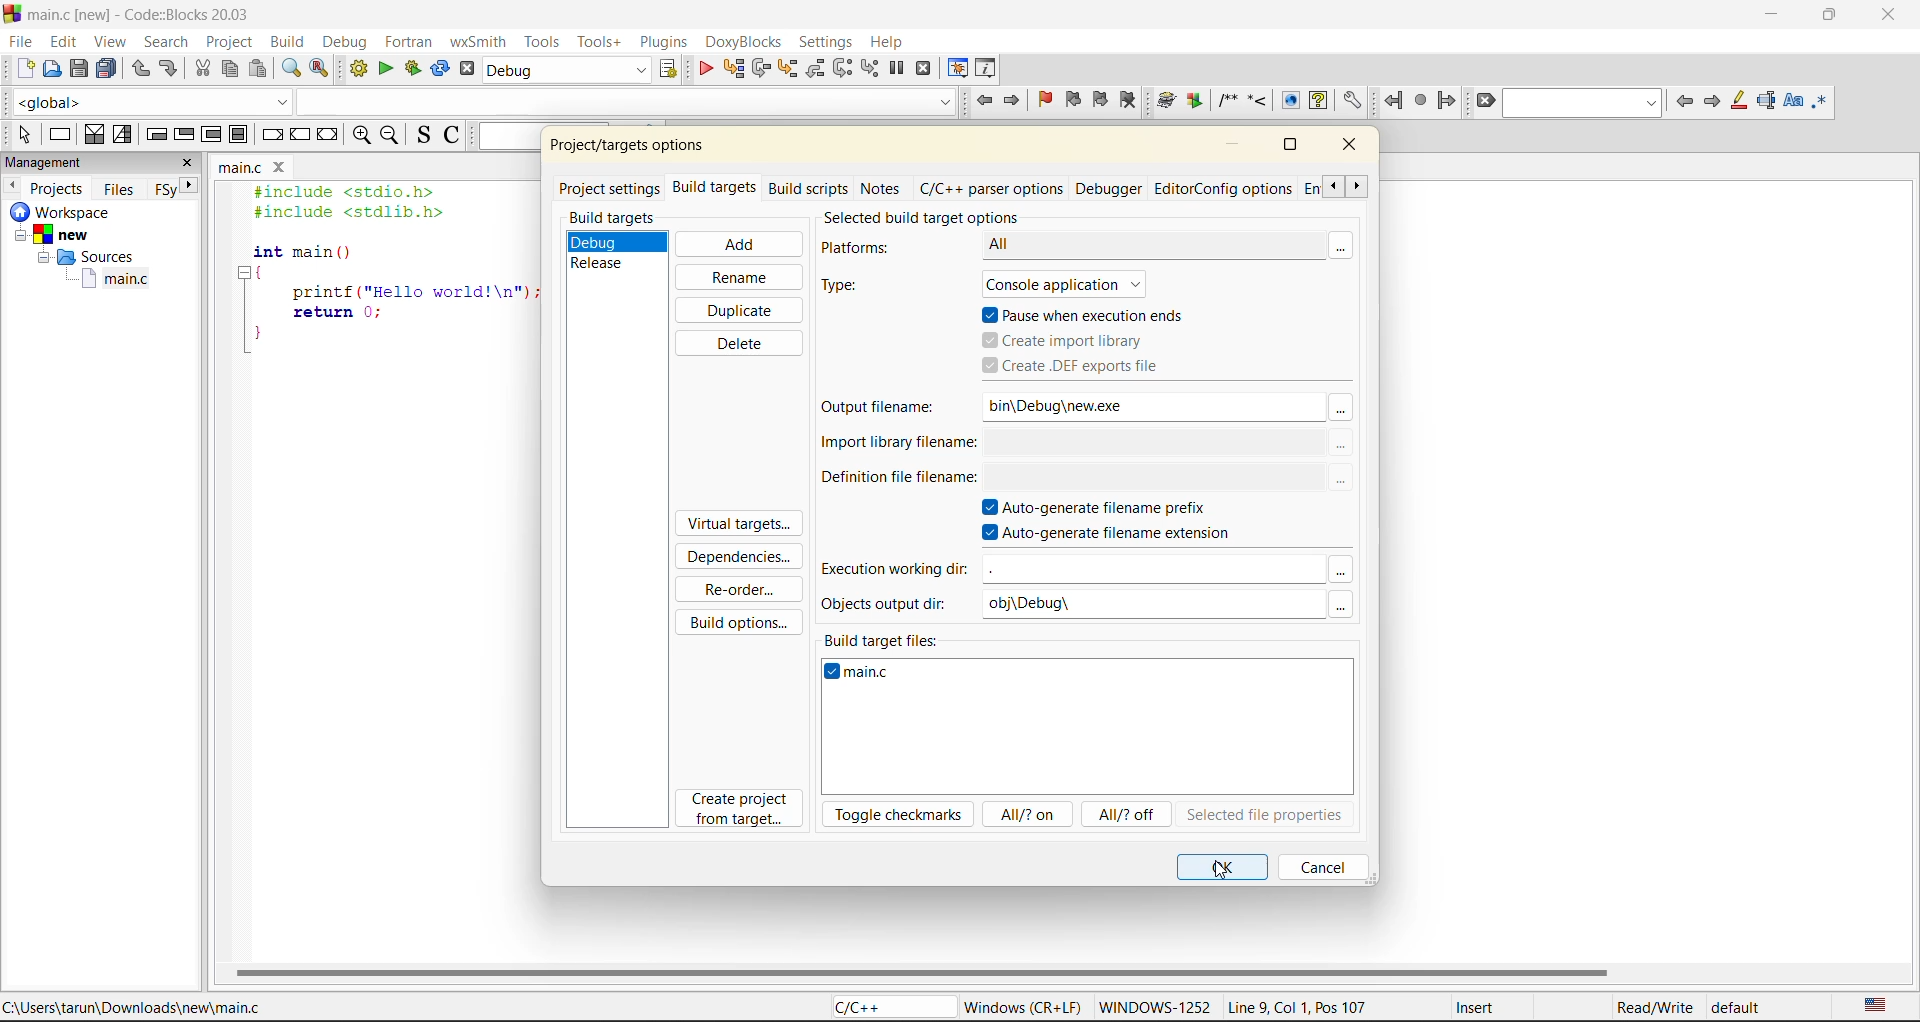 This screenshot has width=1920, height=1022. I want to click on Windows (CR + LF), so click(1024, 1006).